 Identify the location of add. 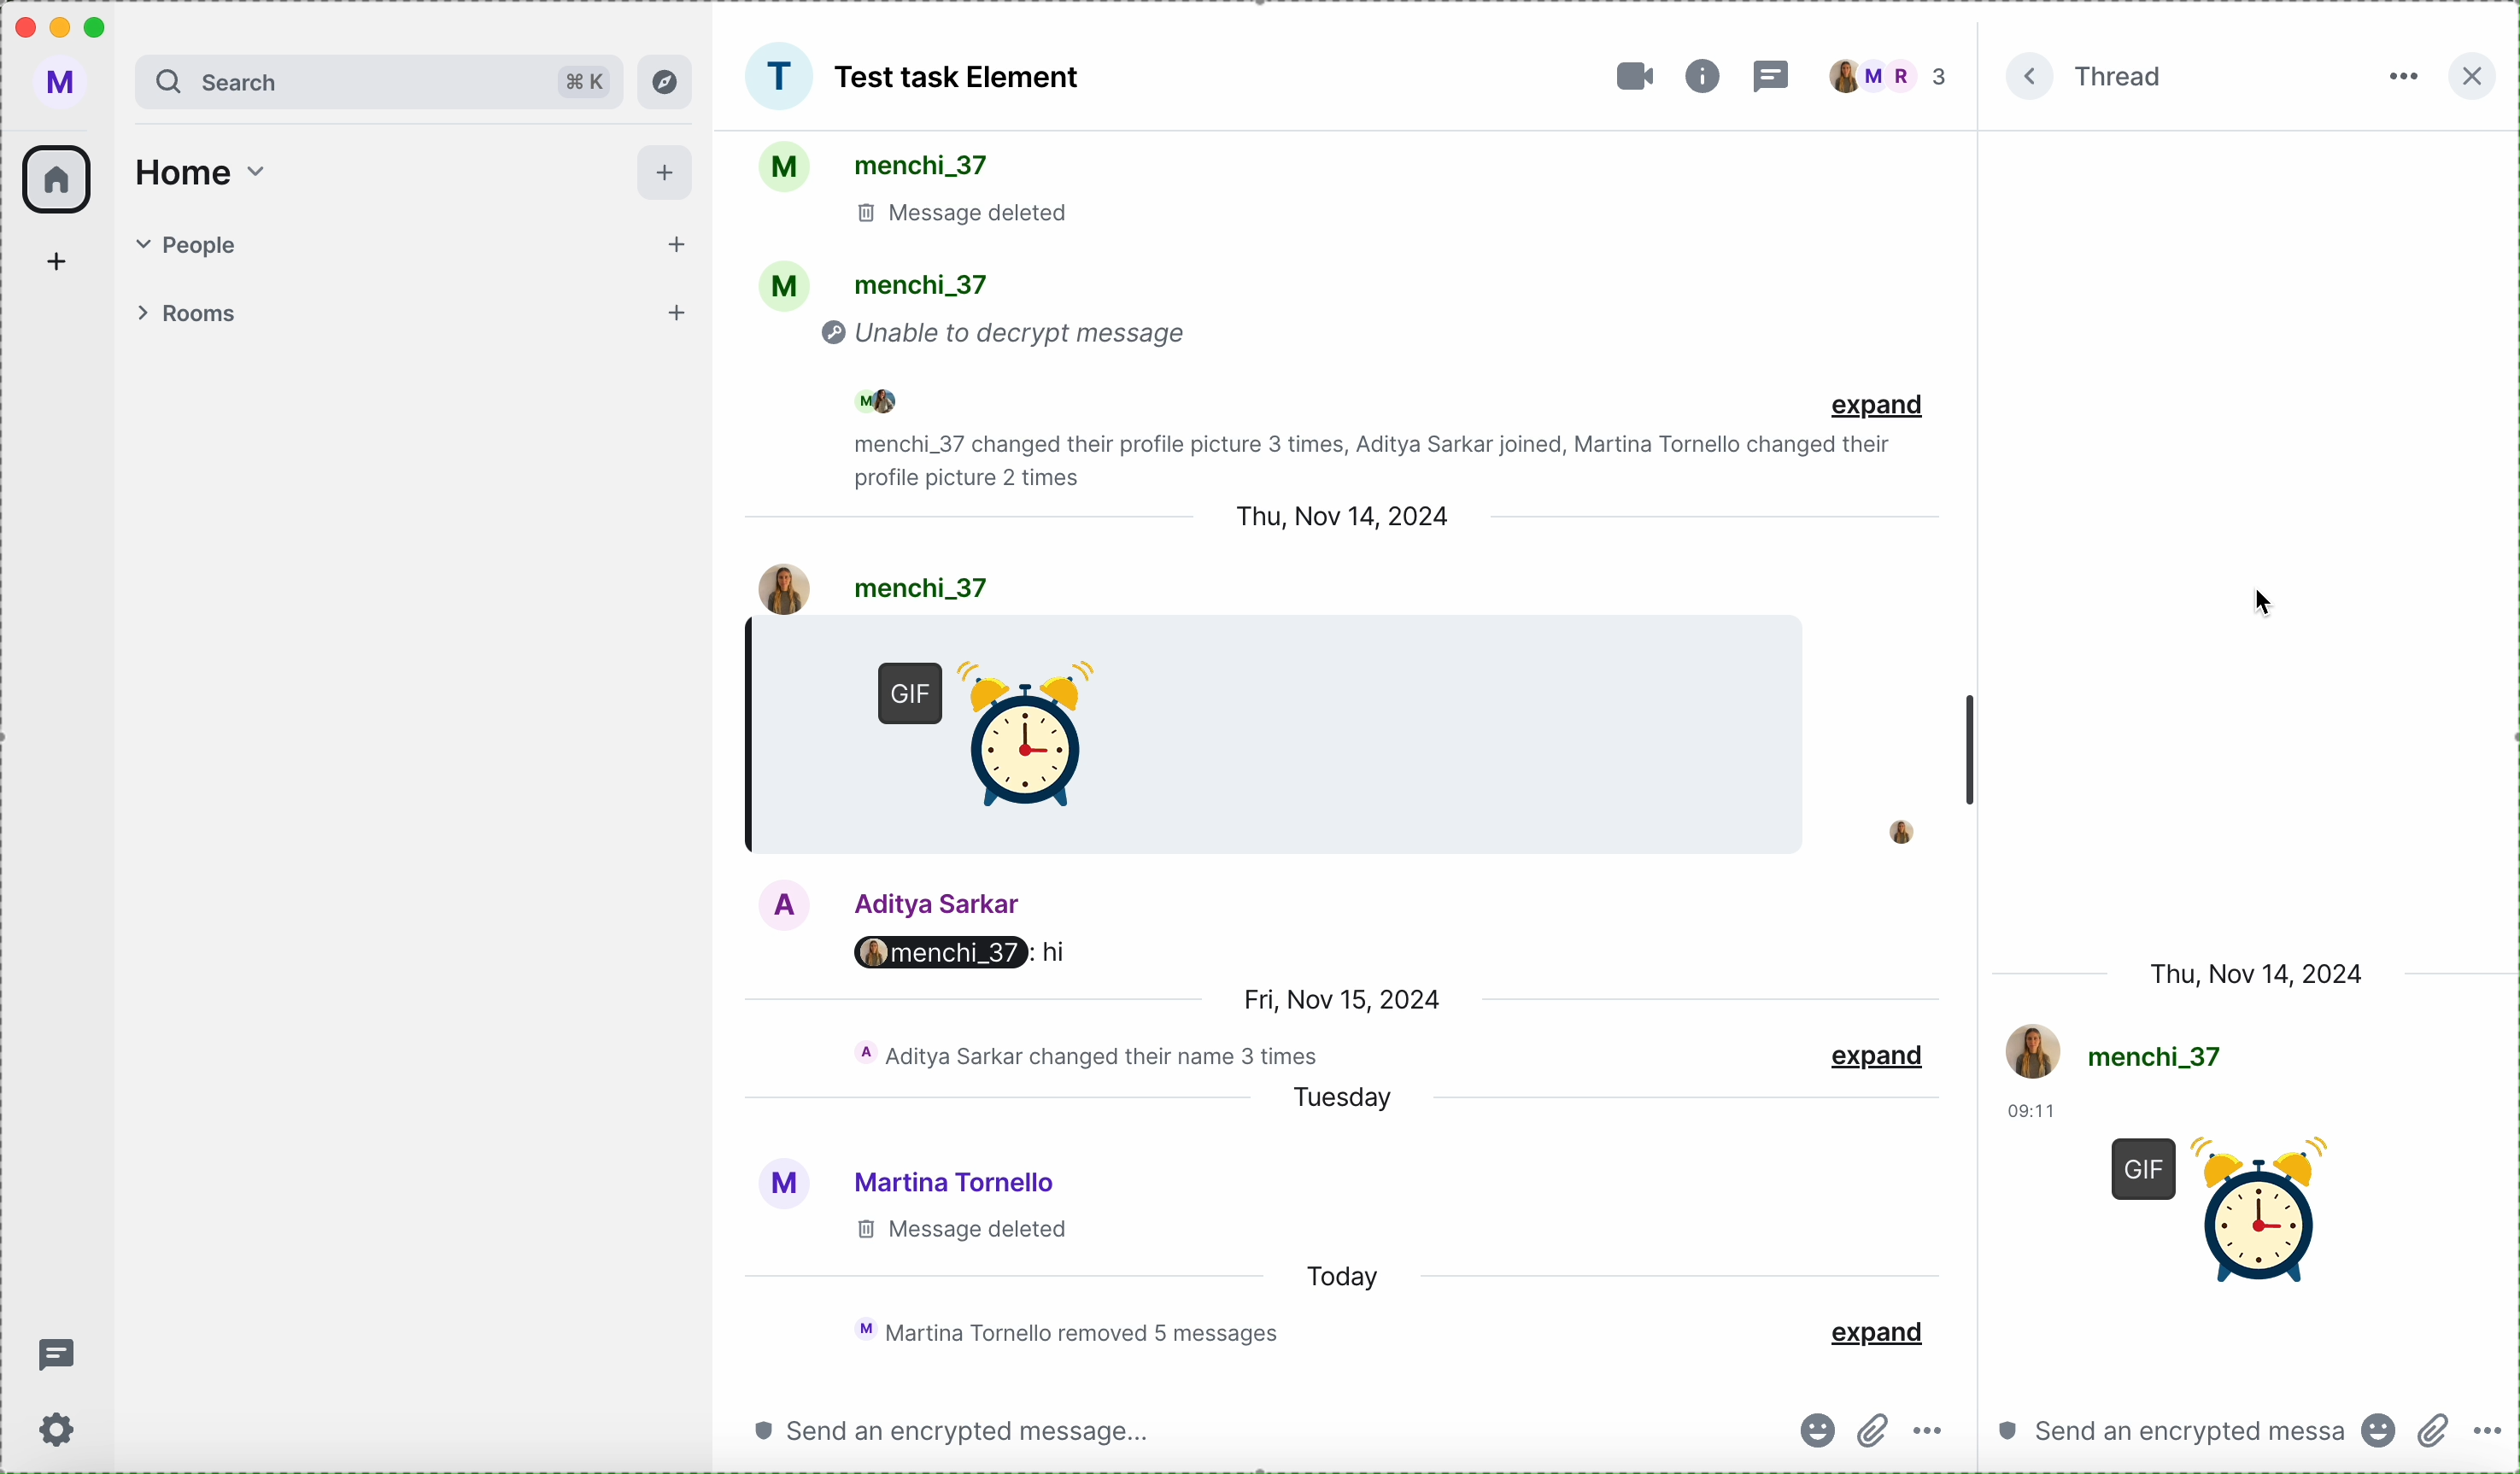
(64, 260).